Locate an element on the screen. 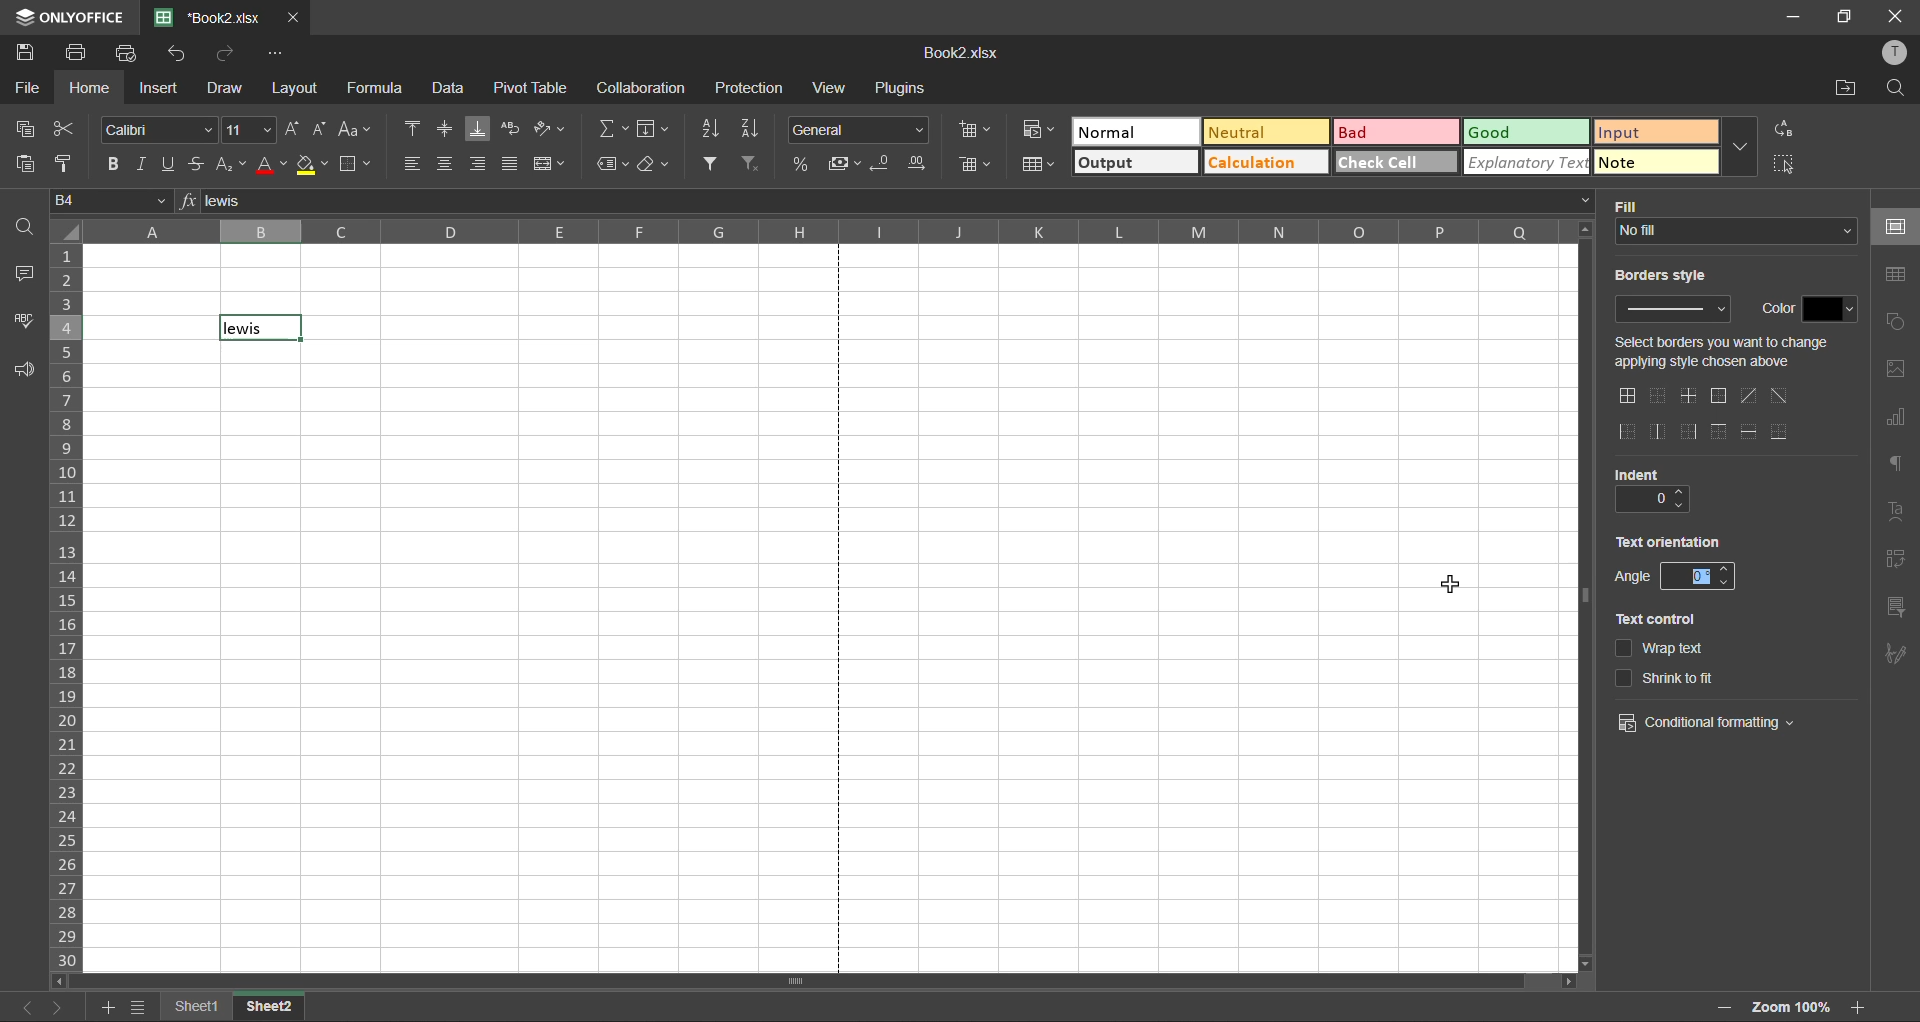 This screenshot has height=1022, width=1920. move left is located at coordinates (60, 983).